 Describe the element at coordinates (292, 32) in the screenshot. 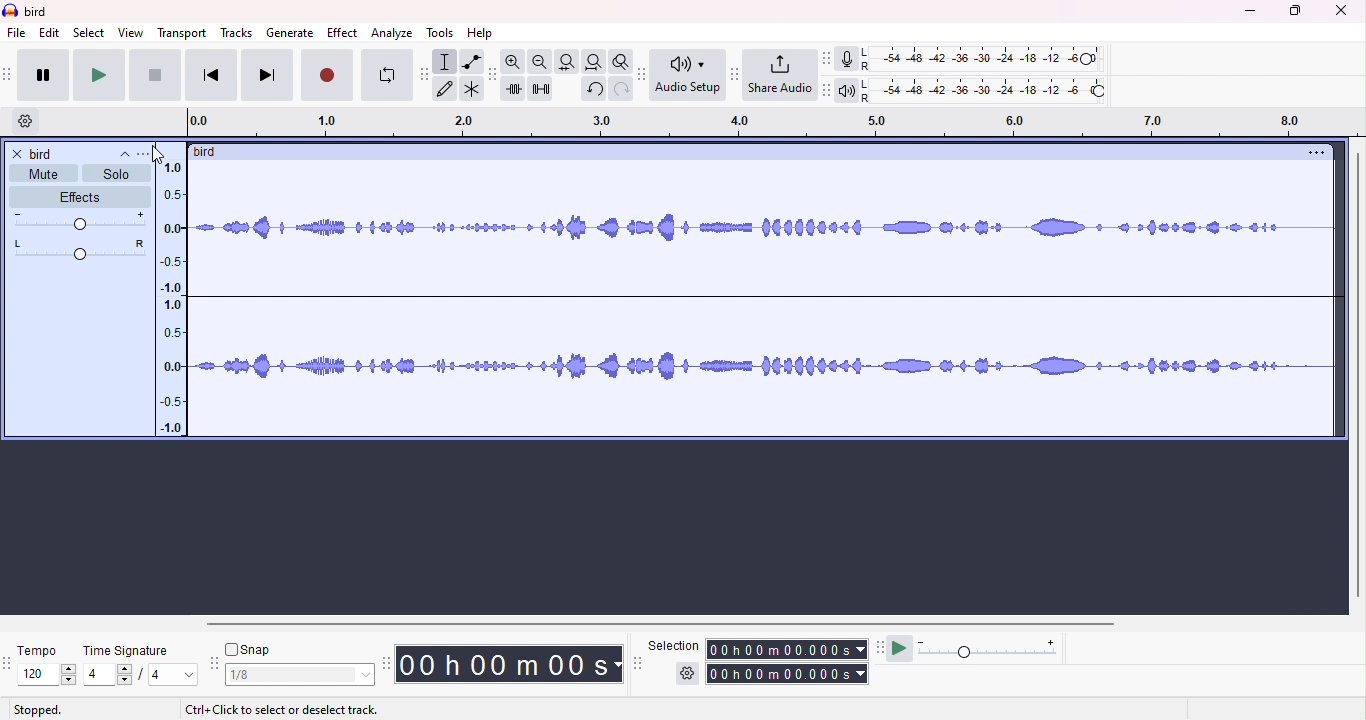

I see `generate` at that location.